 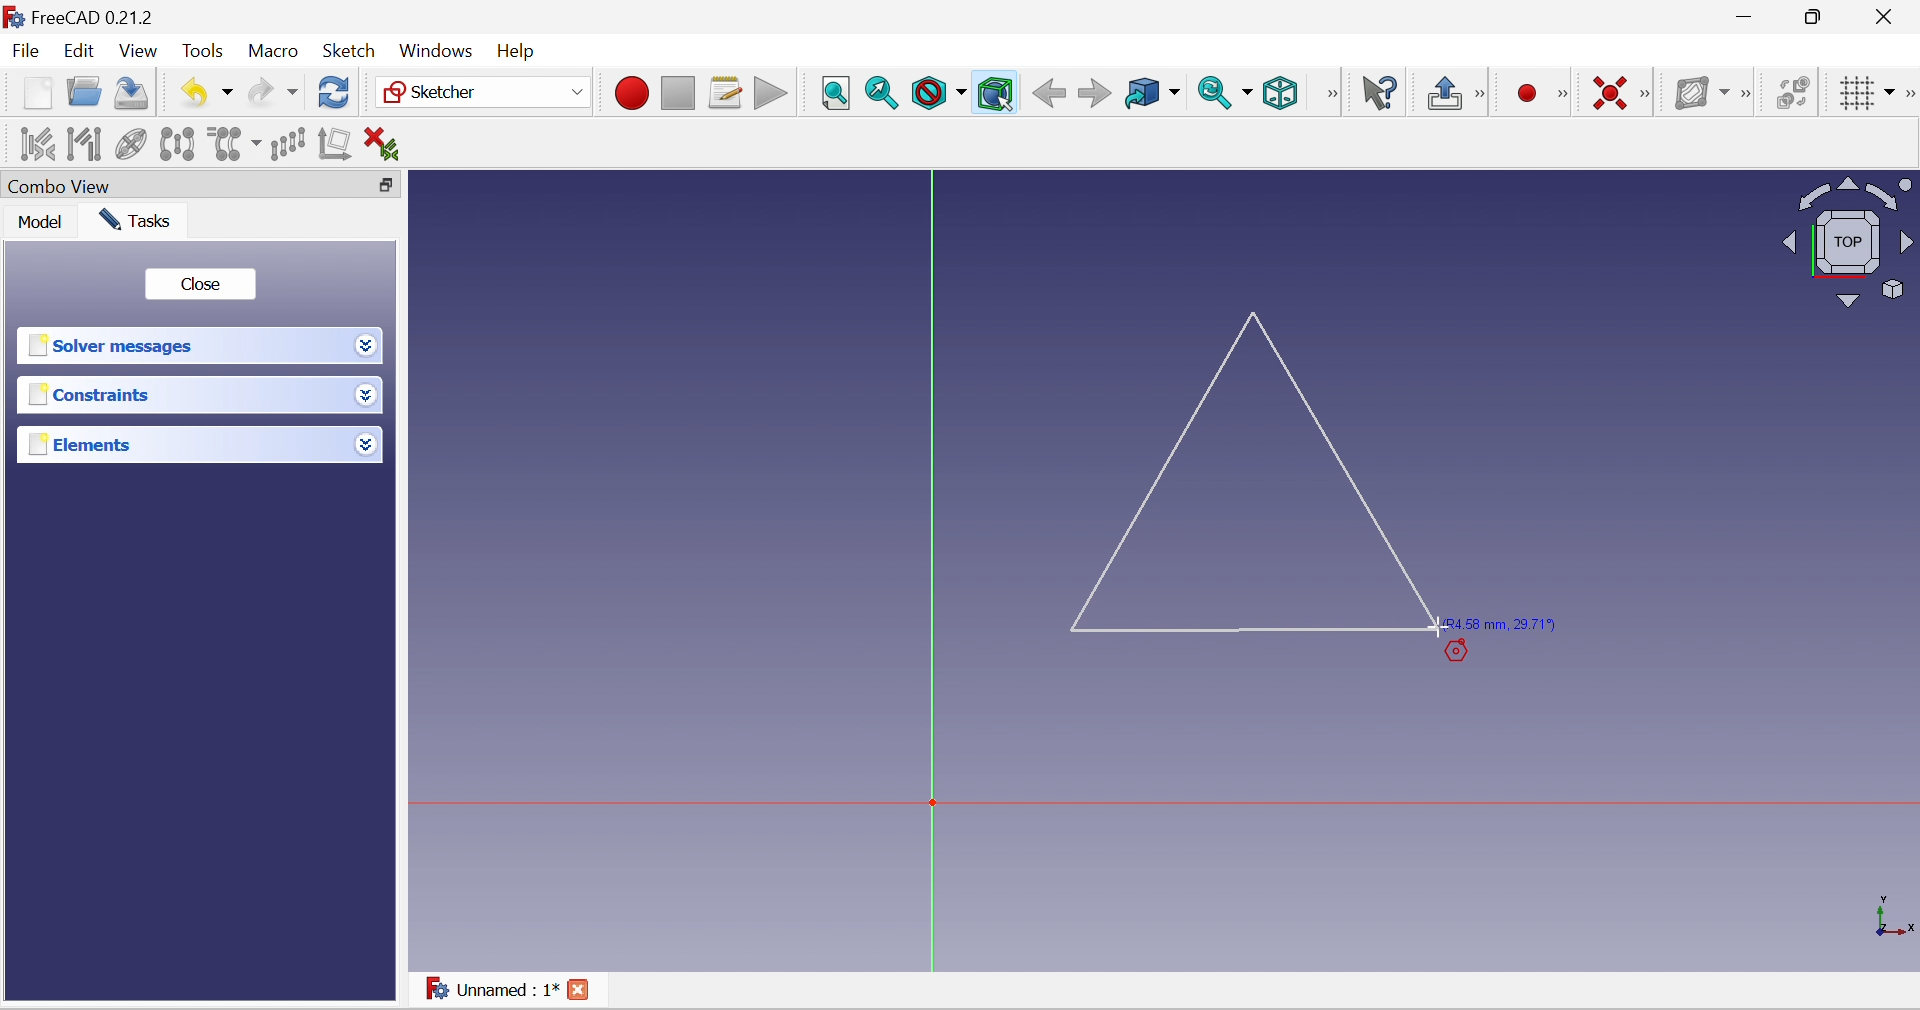 I want to click on [View], so click(x=1326, y=92).